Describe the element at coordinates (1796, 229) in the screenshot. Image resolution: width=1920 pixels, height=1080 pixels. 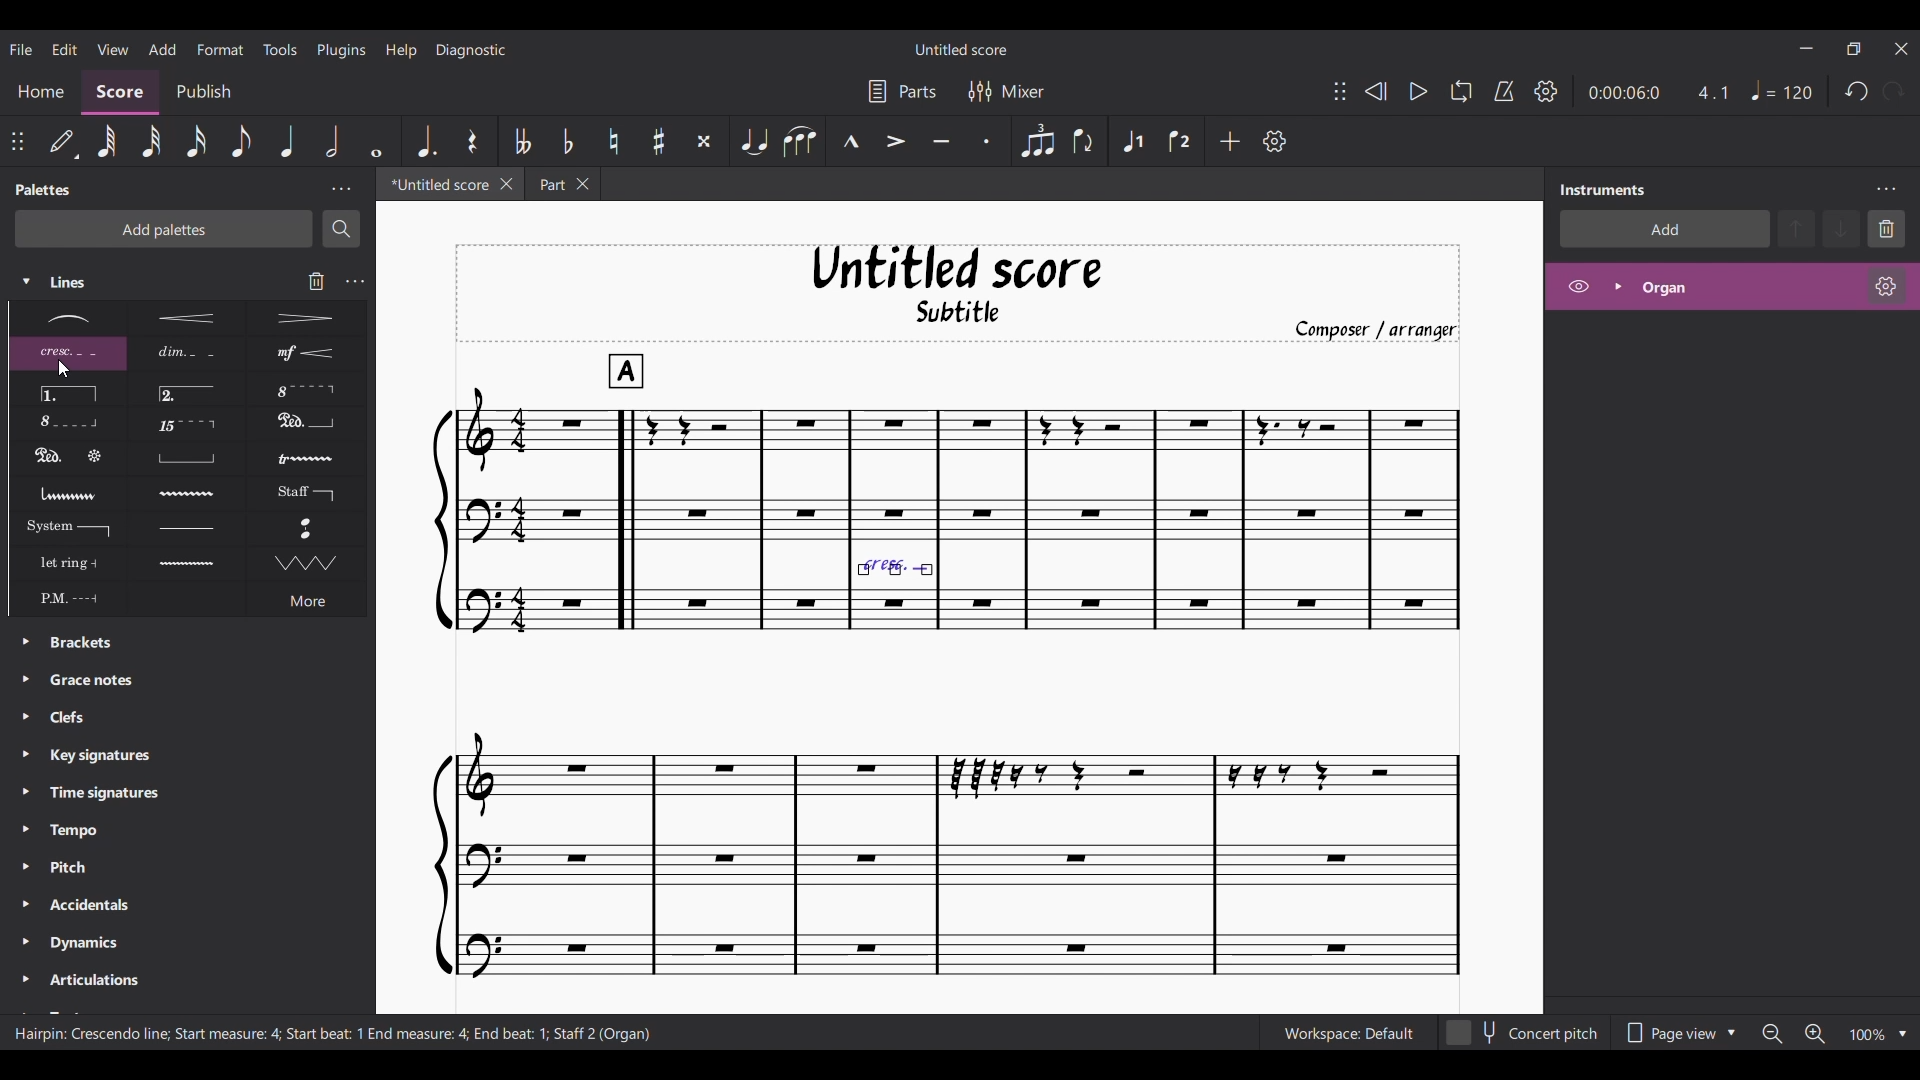
I see `Move up` at that location.